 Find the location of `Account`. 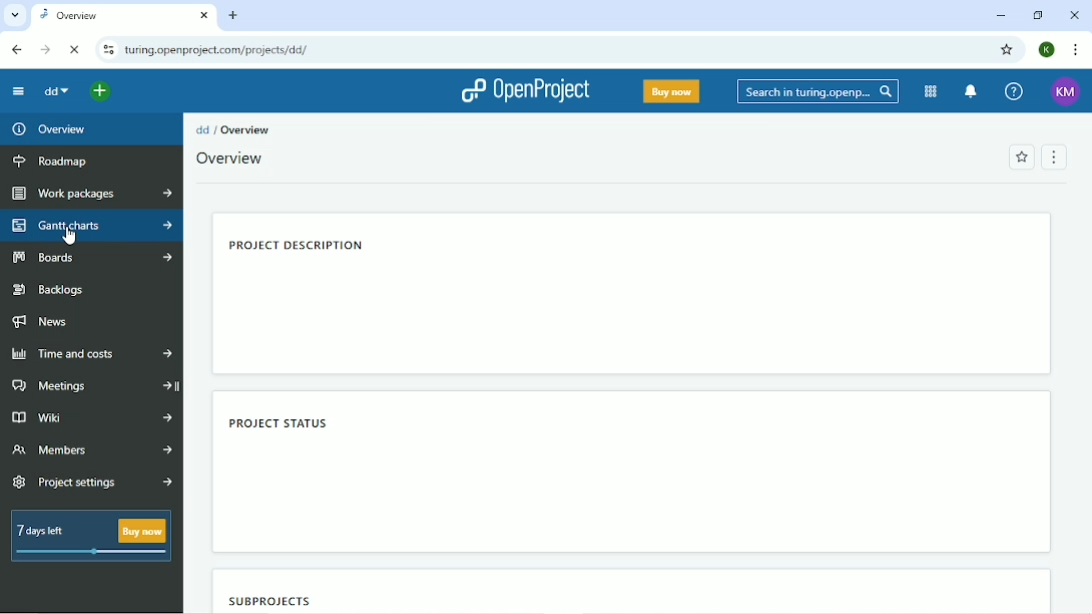

Account is located at coordinates (1047, 50).